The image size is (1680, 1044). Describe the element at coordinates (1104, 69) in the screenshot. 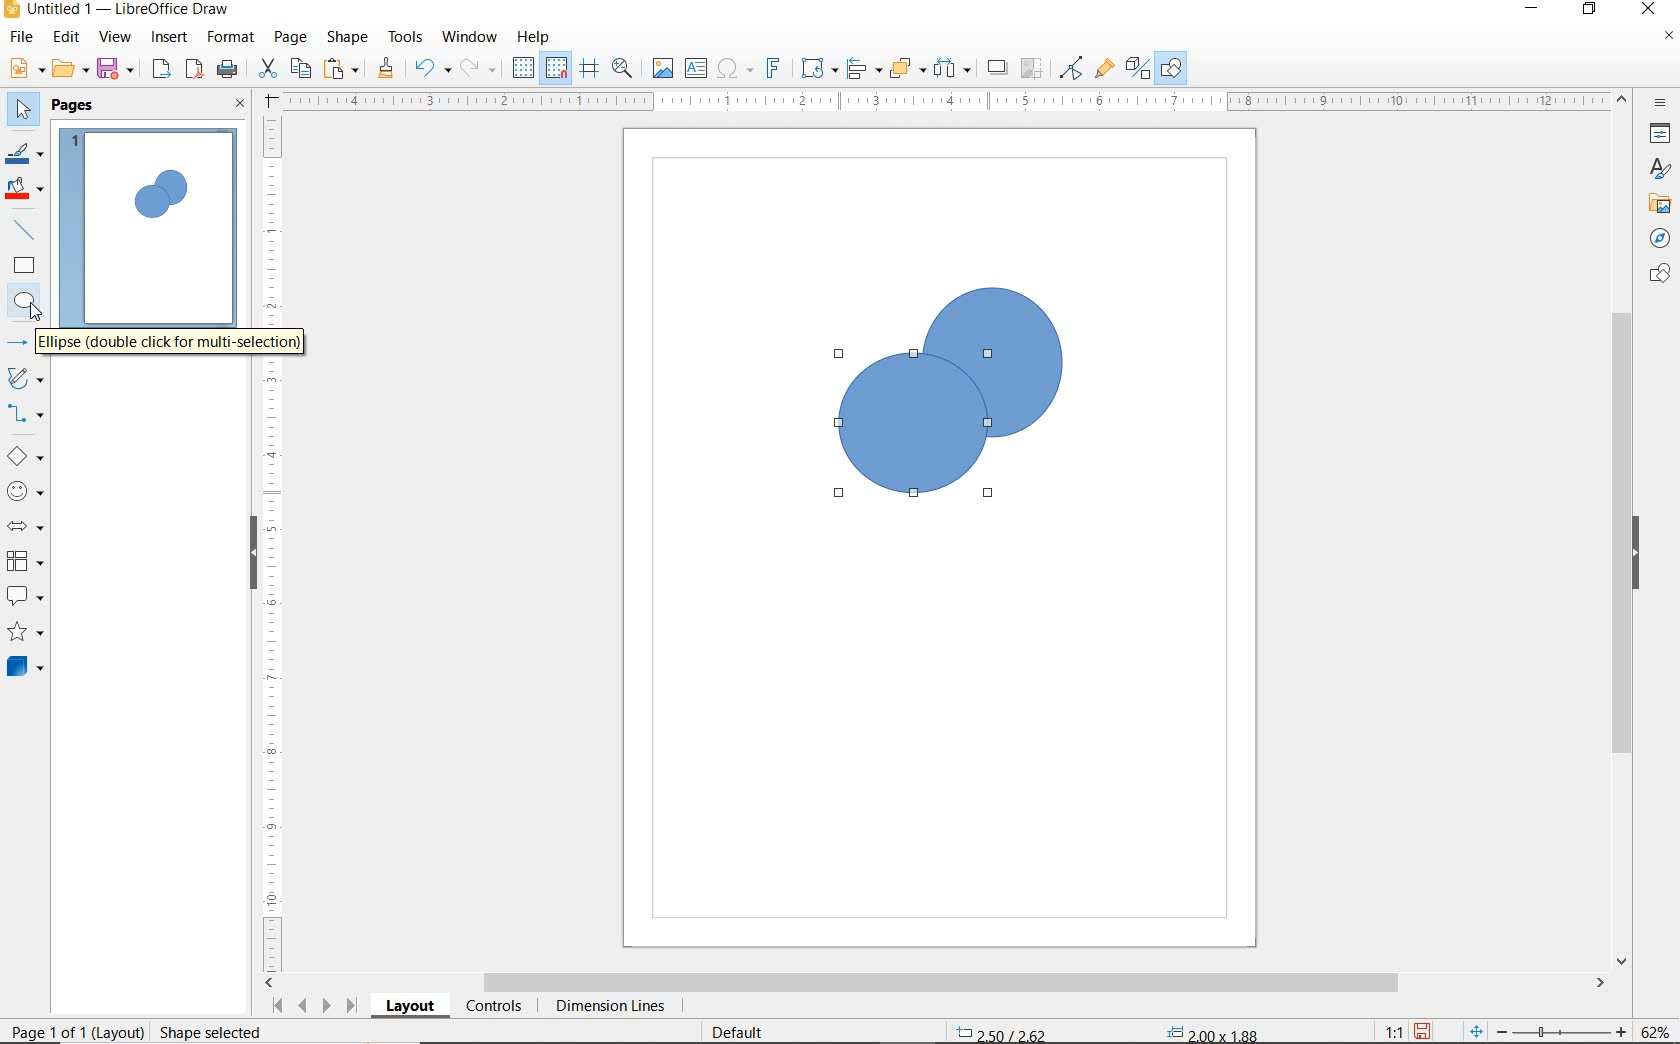

I see `SHOW GLUEPOINT FUNCTIONS` at that location.